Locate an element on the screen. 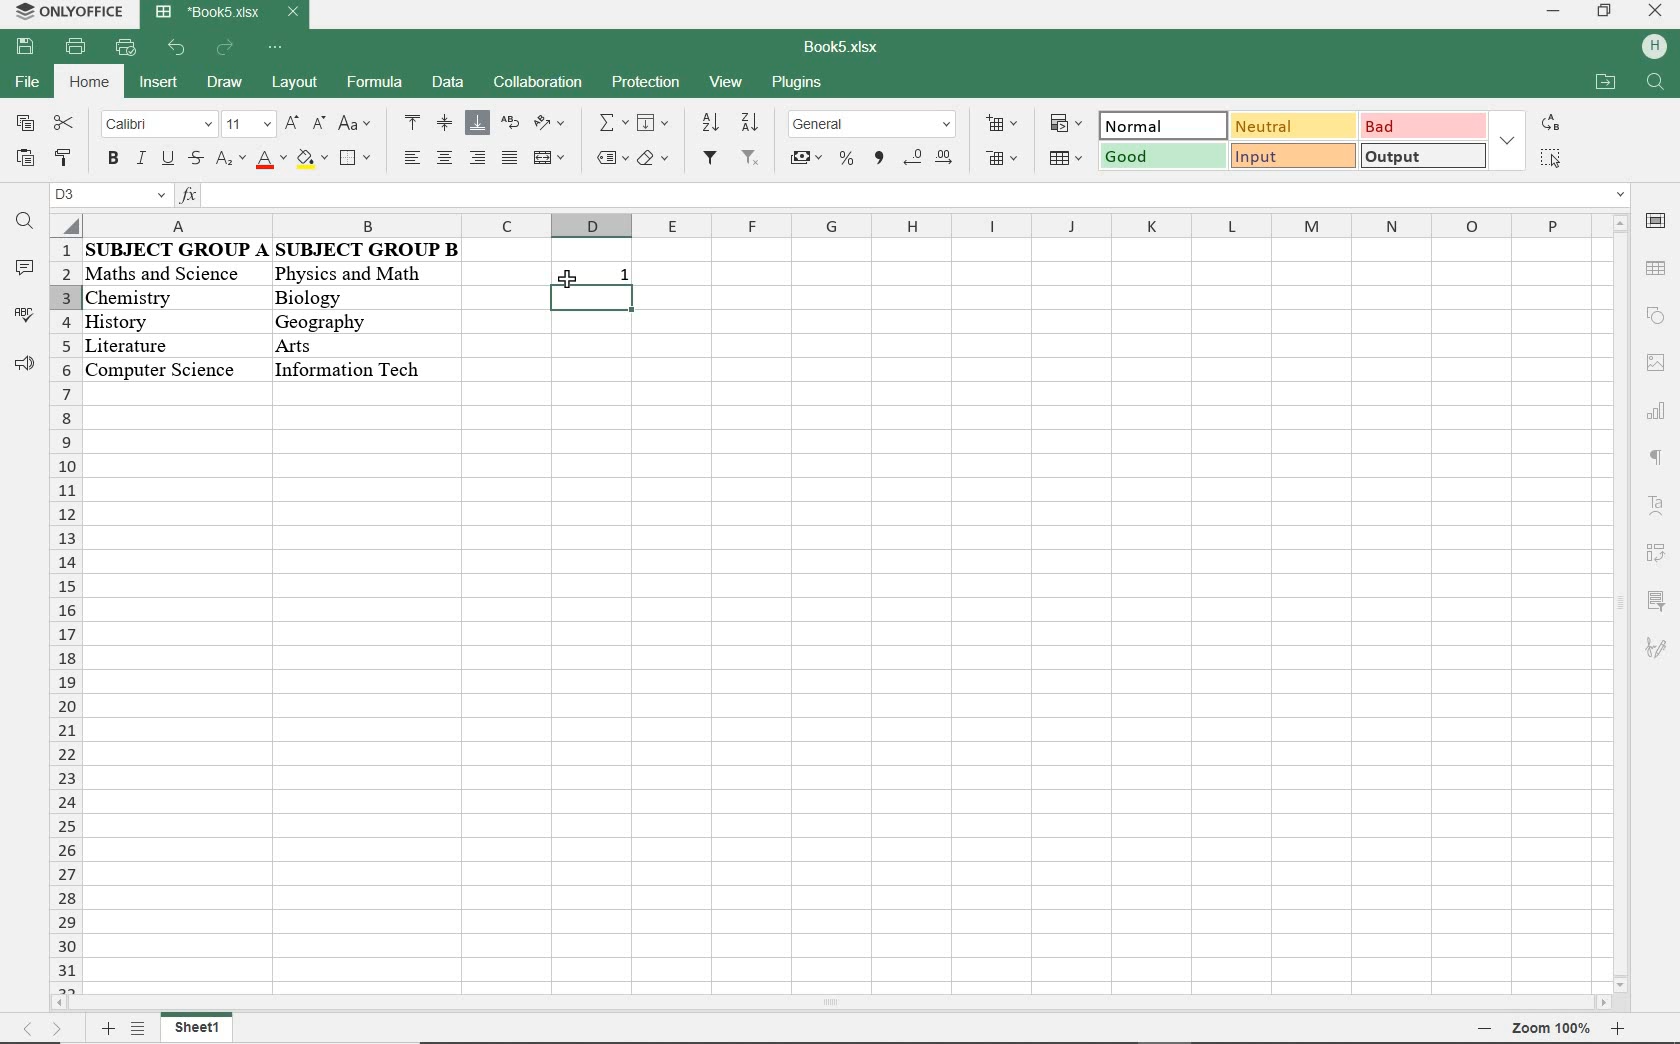  search is located at coordinates (1655, 87).